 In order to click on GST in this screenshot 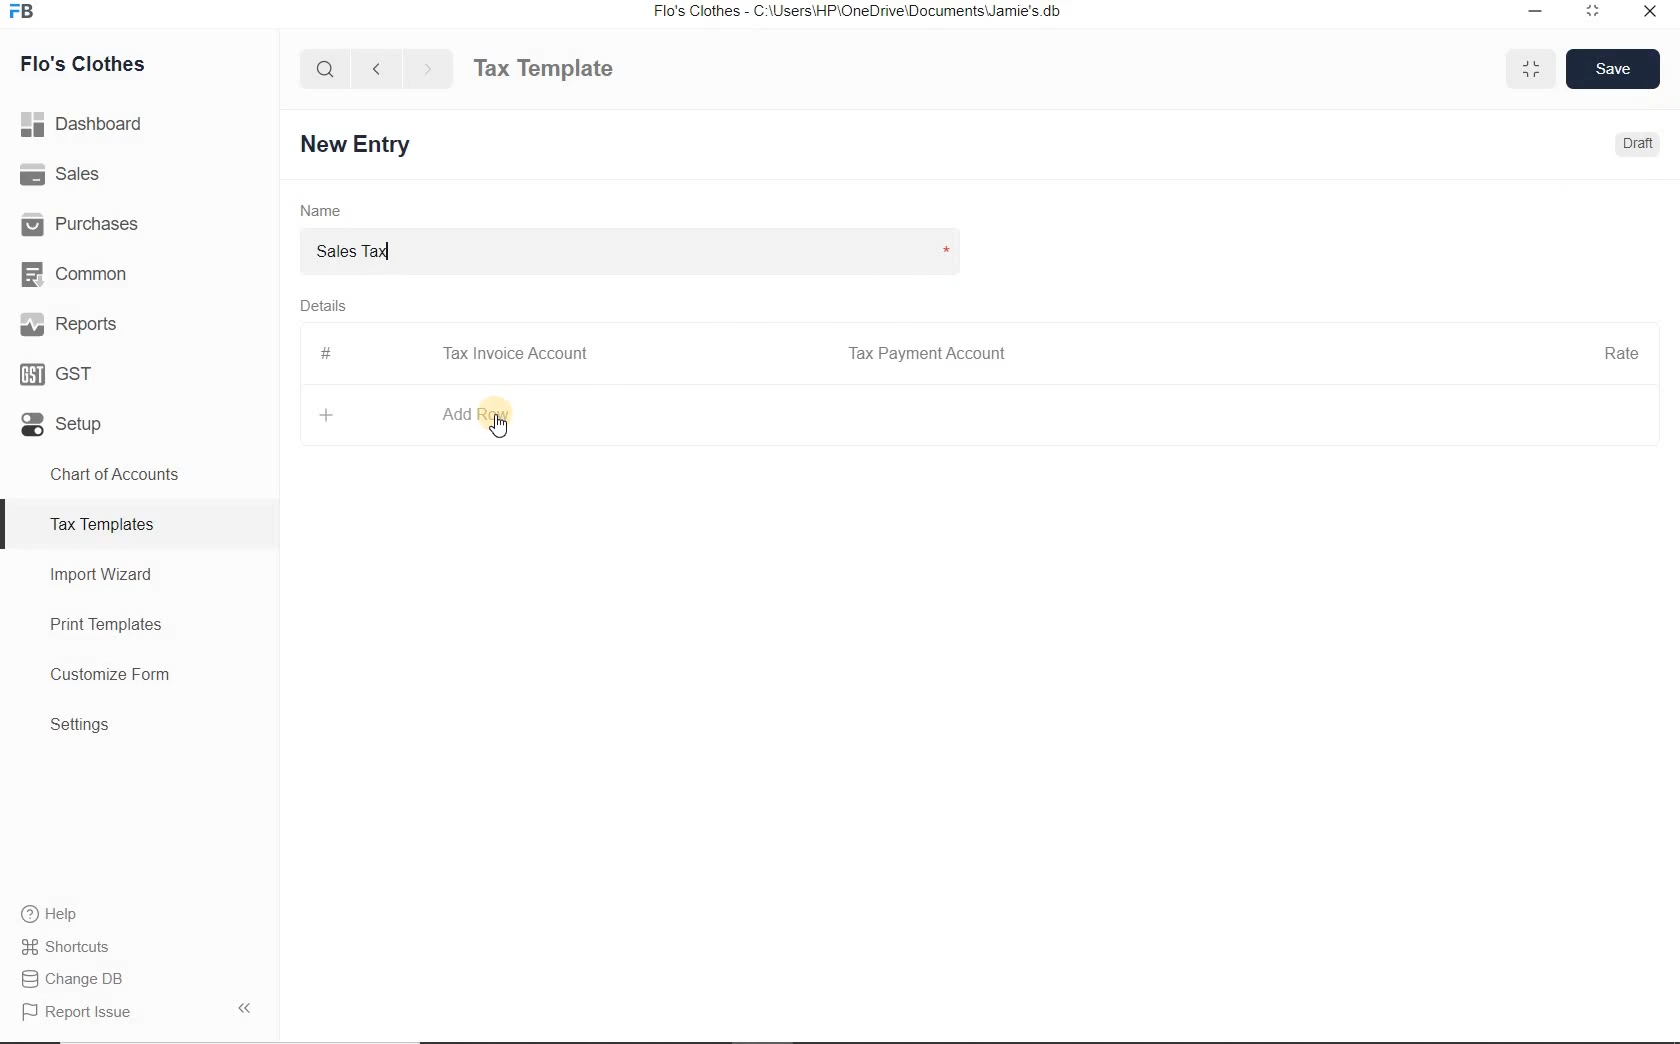, I will do `click(139, 370)`.